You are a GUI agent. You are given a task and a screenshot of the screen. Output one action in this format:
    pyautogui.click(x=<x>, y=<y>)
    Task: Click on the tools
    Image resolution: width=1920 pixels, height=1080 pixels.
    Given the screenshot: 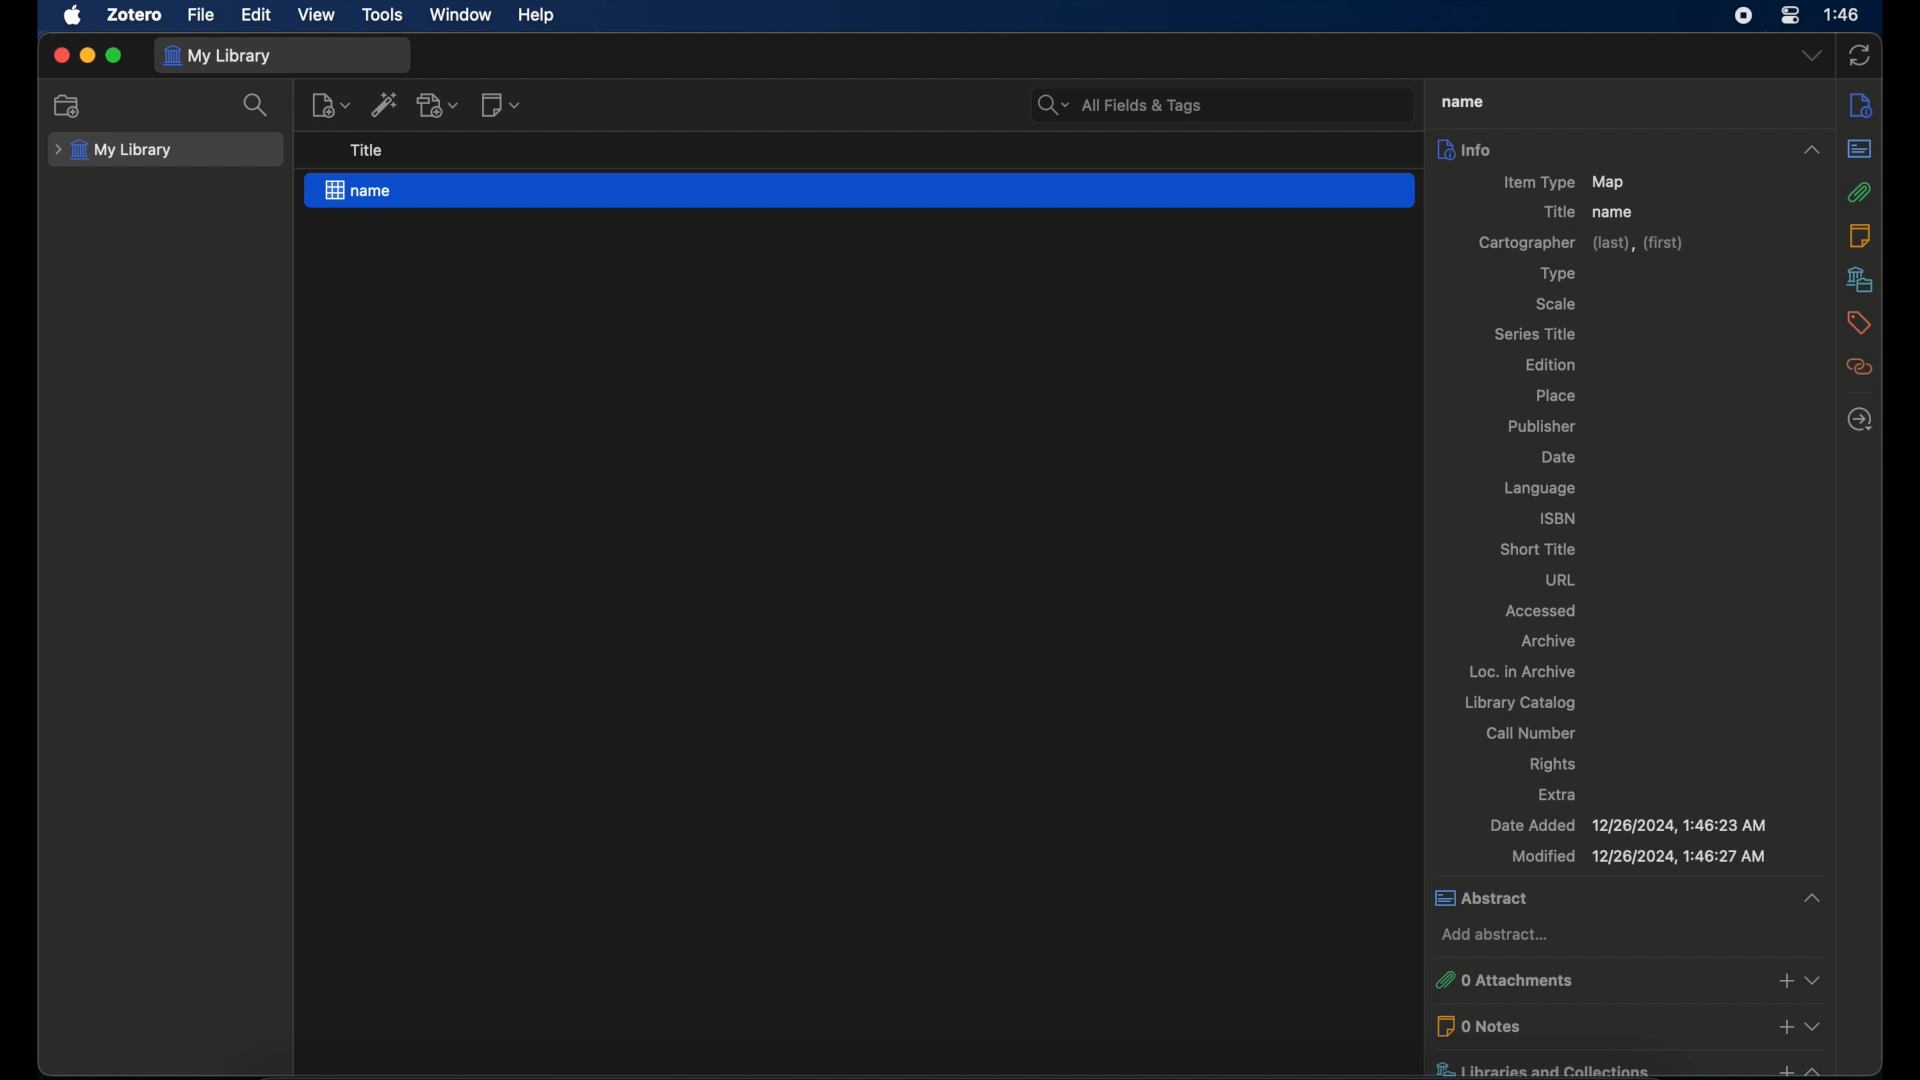 What is the action you would take?
    pyautogui.click(x=382, y=13)
    